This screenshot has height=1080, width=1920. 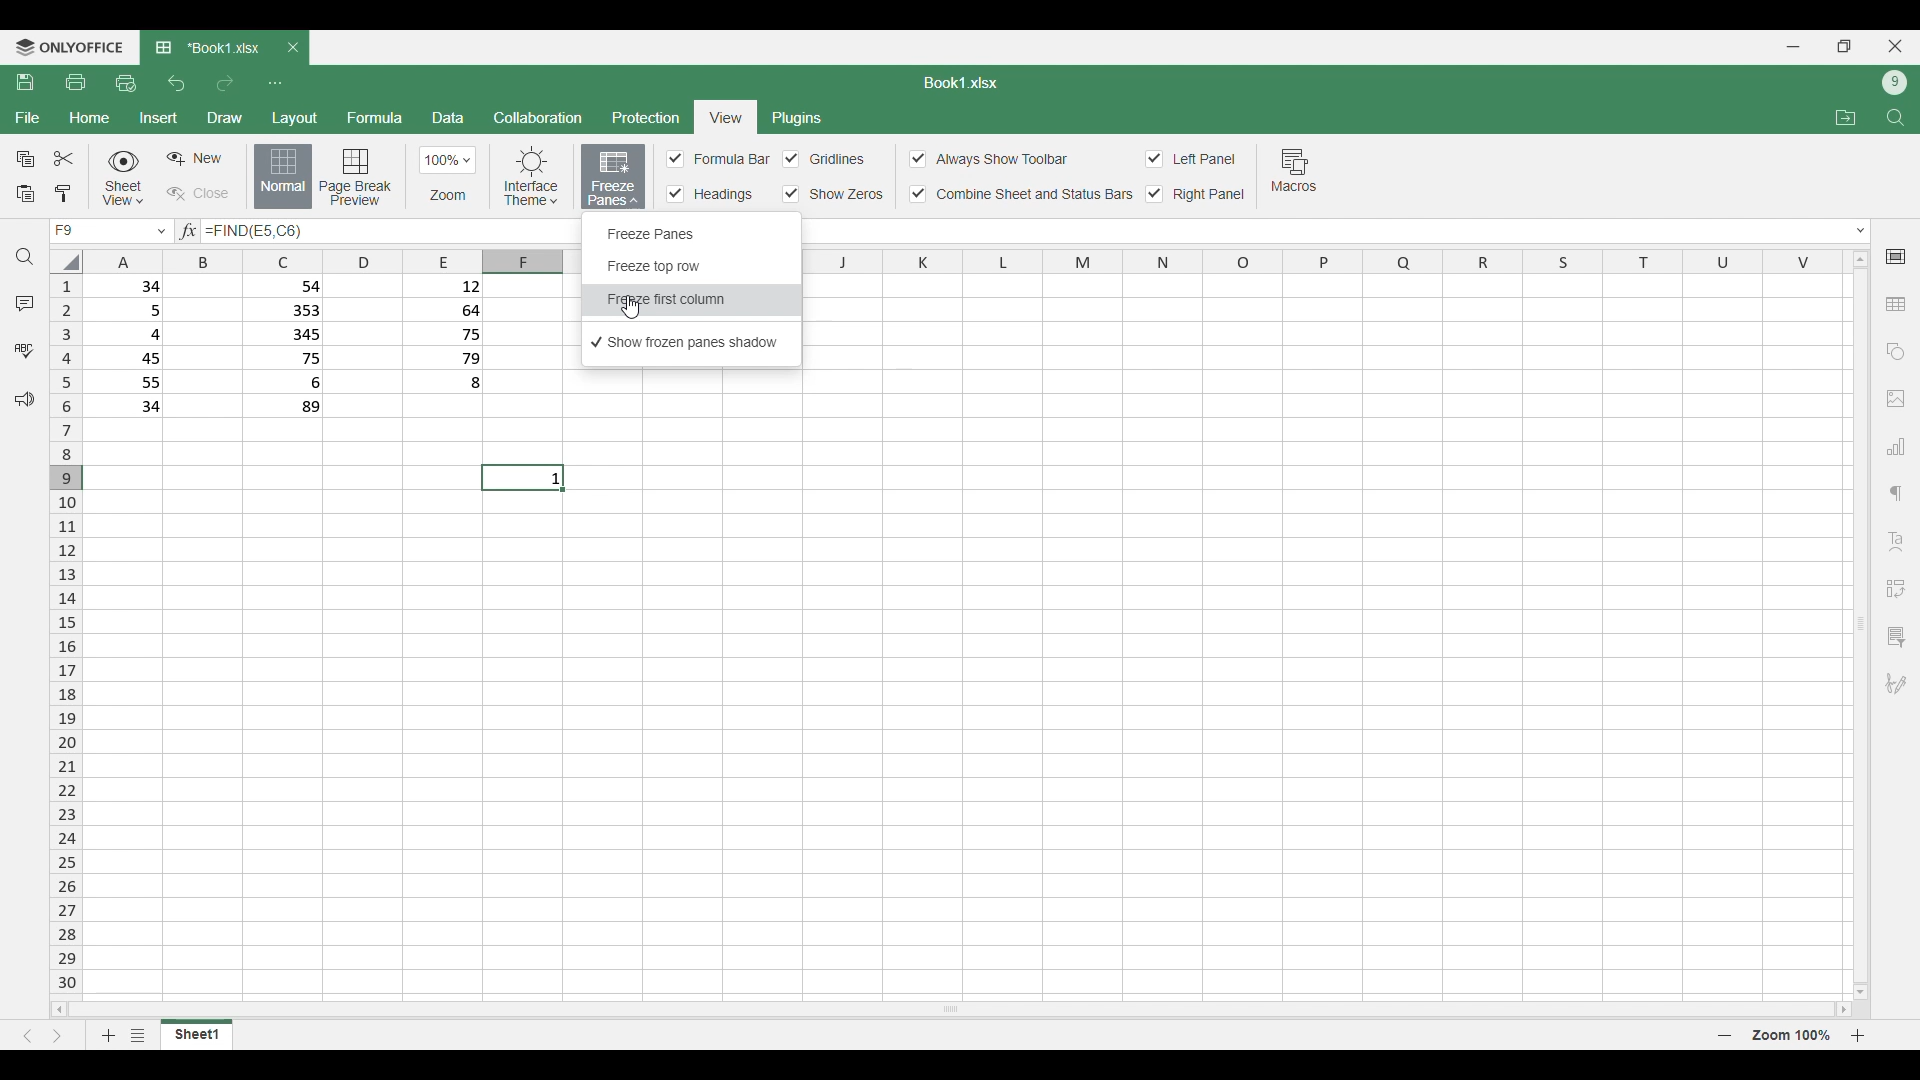 What do you see at coordinates (614, 176) in the screenshot?
I see `Highlighted as current selection` at bounding box center [614, 176].